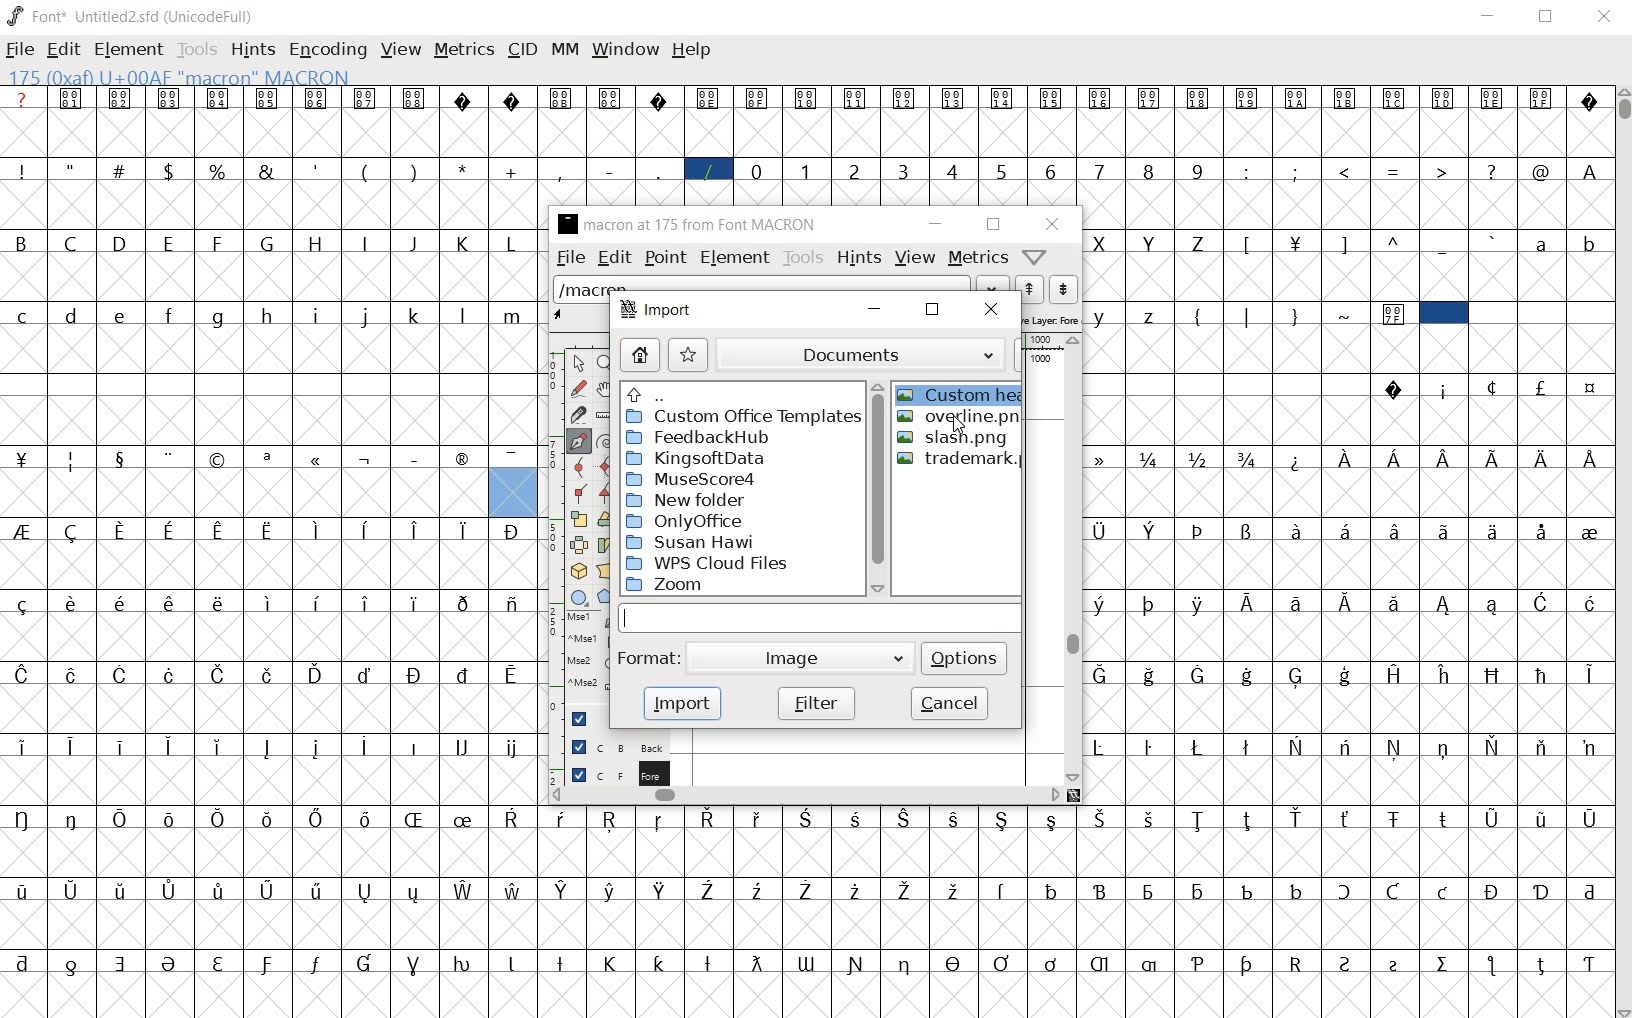 This screenshot has width=1632, height=1018. Describe the element at coordinates (736, 259) in the screenshot. I see `element` at that location.